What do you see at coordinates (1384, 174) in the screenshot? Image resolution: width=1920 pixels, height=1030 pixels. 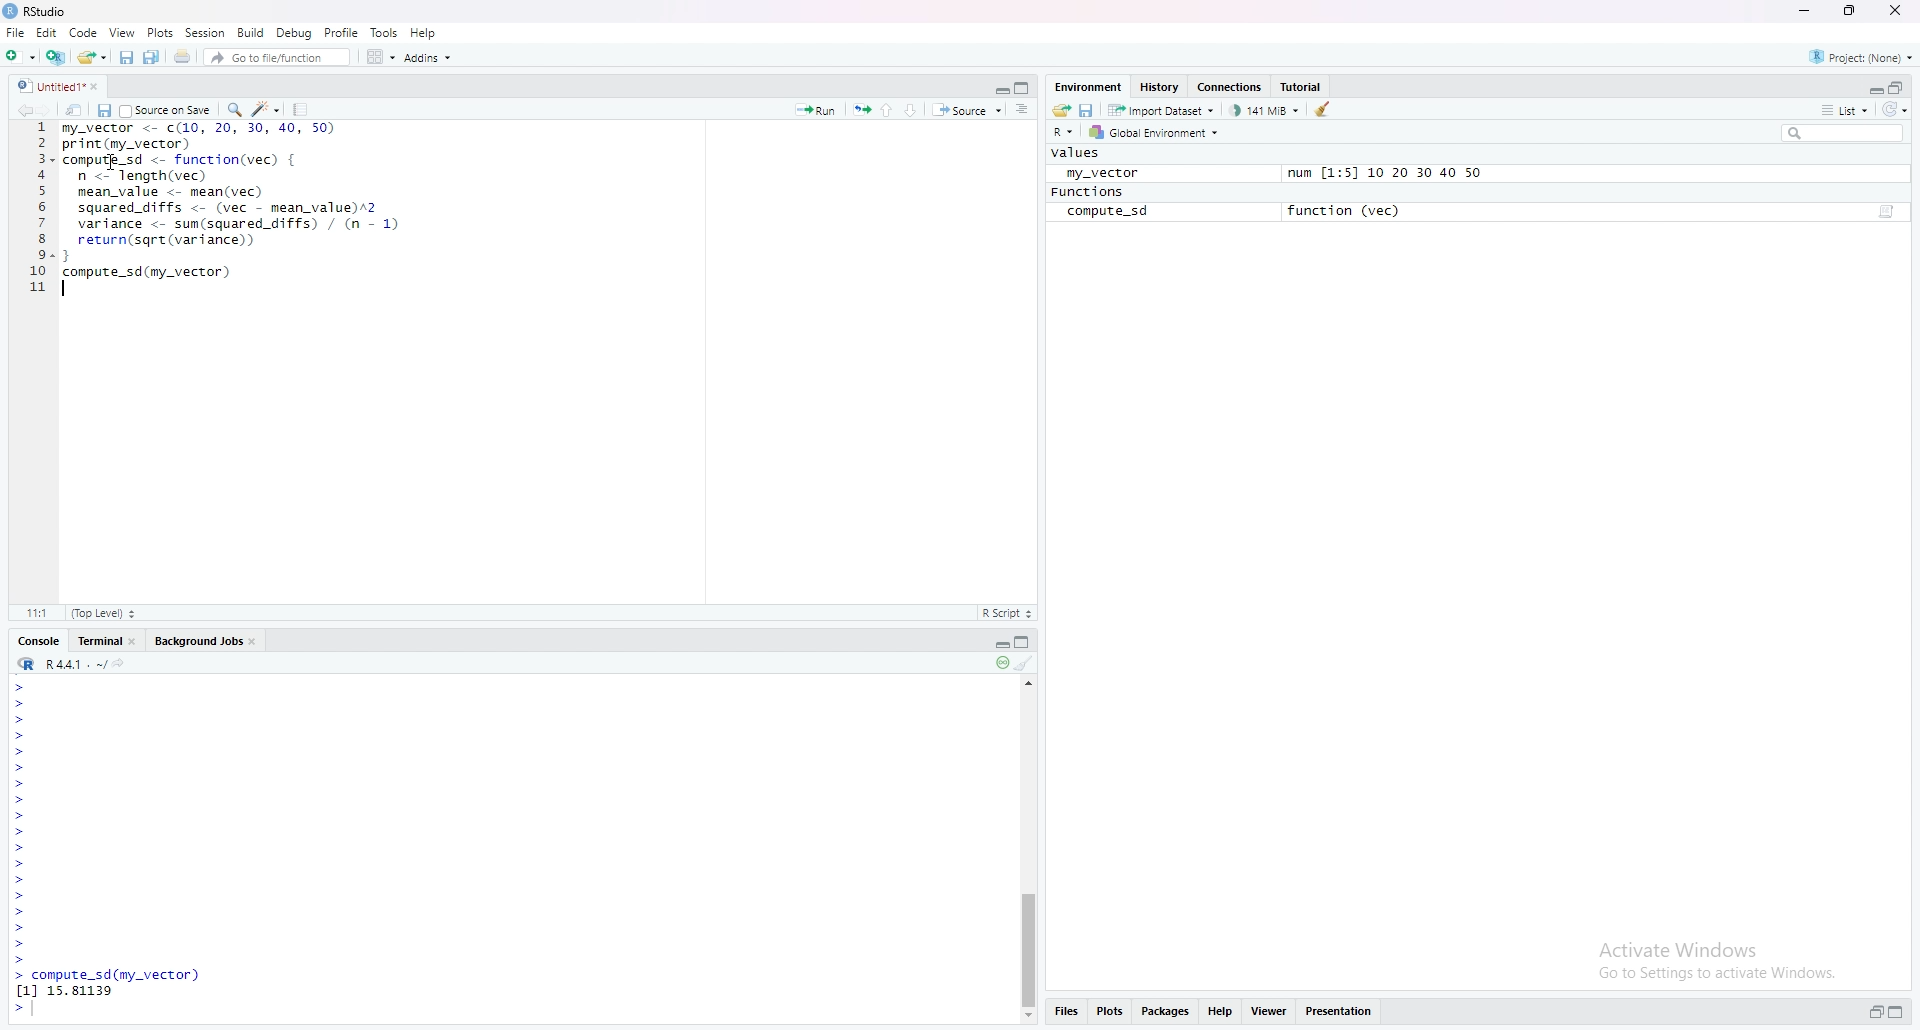 I see `num [1:5] 10 20 30 40 50` at bounding box center [1384, 174].